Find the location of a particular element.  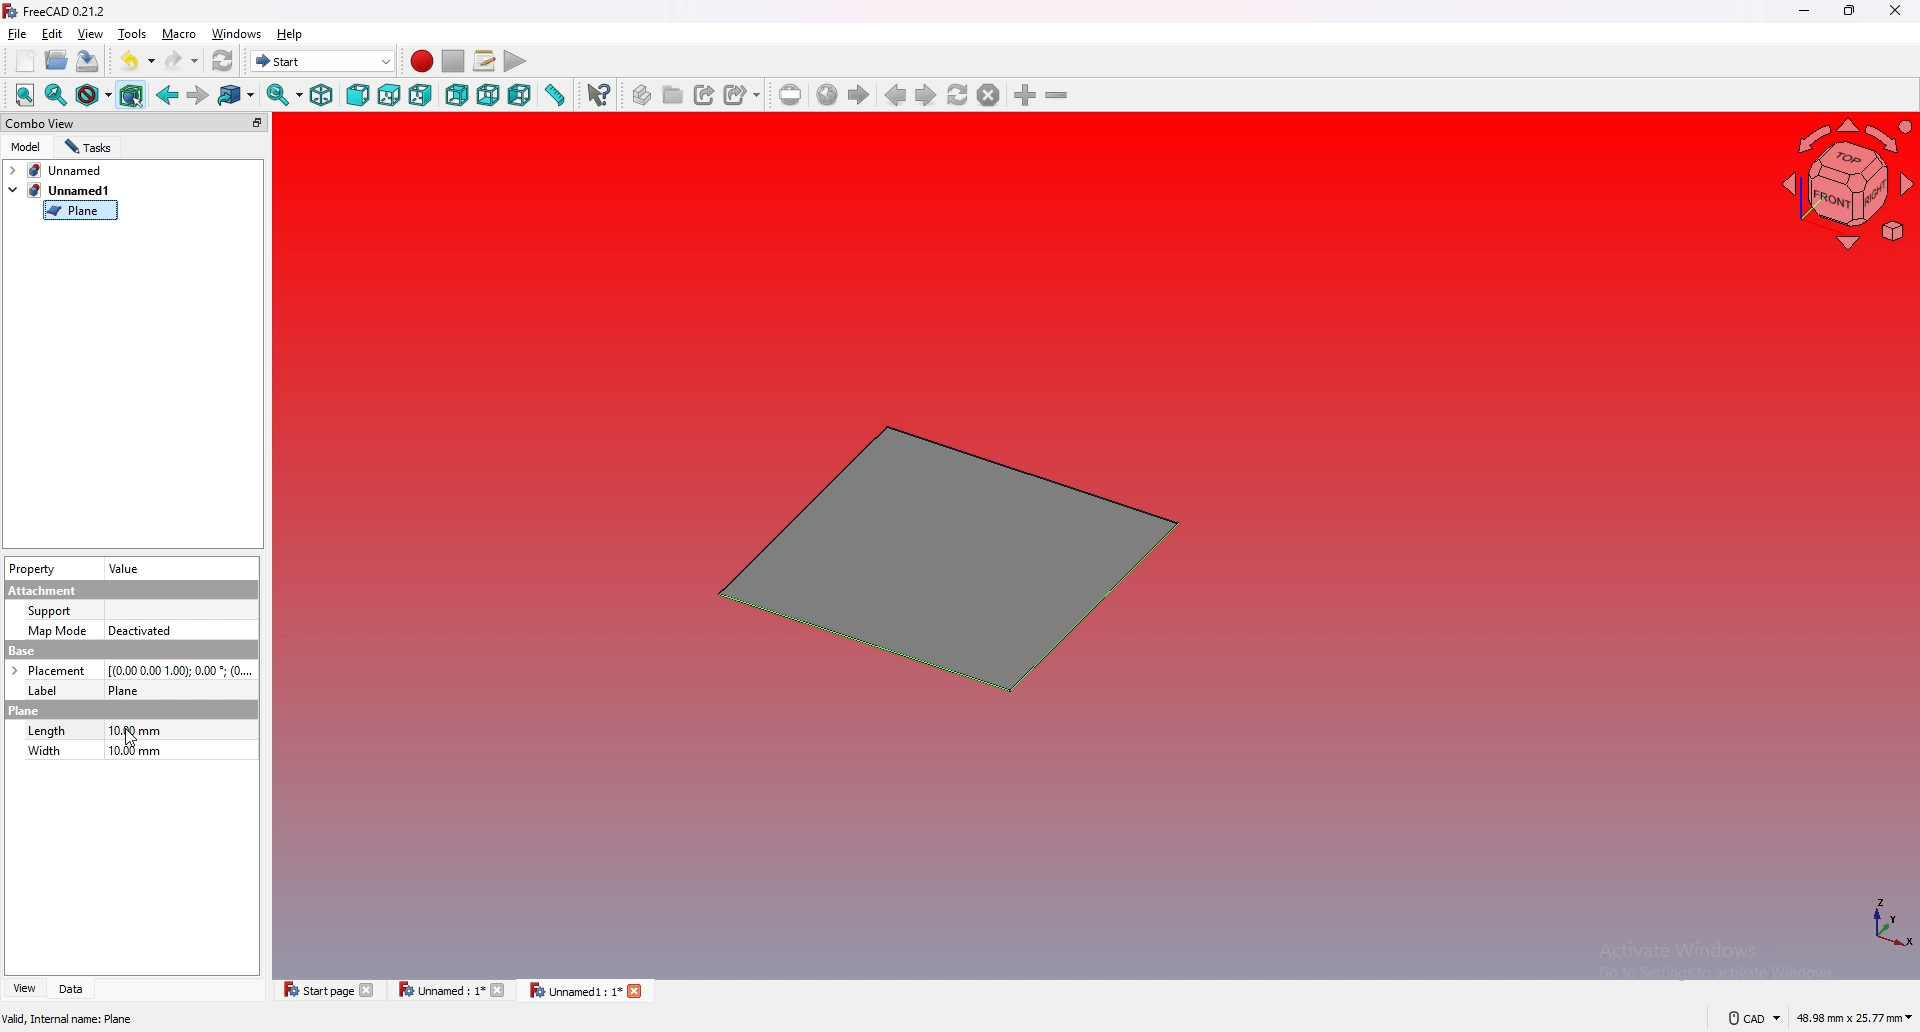

resize is located at coordinates (1851, 11).